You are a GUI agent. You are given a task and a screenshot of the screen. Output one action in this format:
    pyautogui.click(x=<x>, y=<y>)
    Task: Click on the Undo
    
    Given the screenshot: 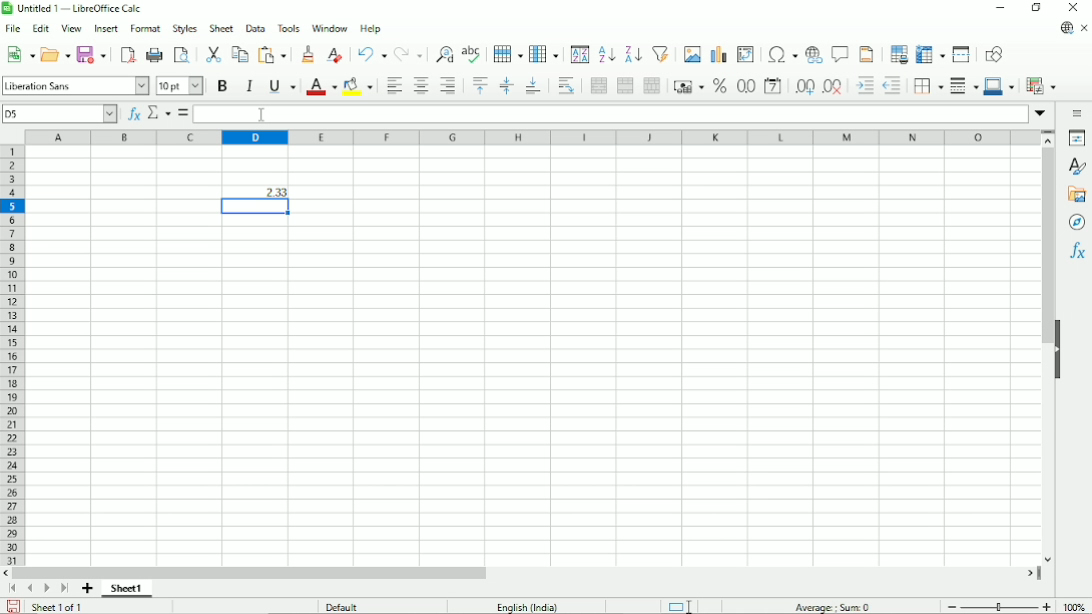 What is the action you would take?
    pyautogui.click(x=372, y=53)
    